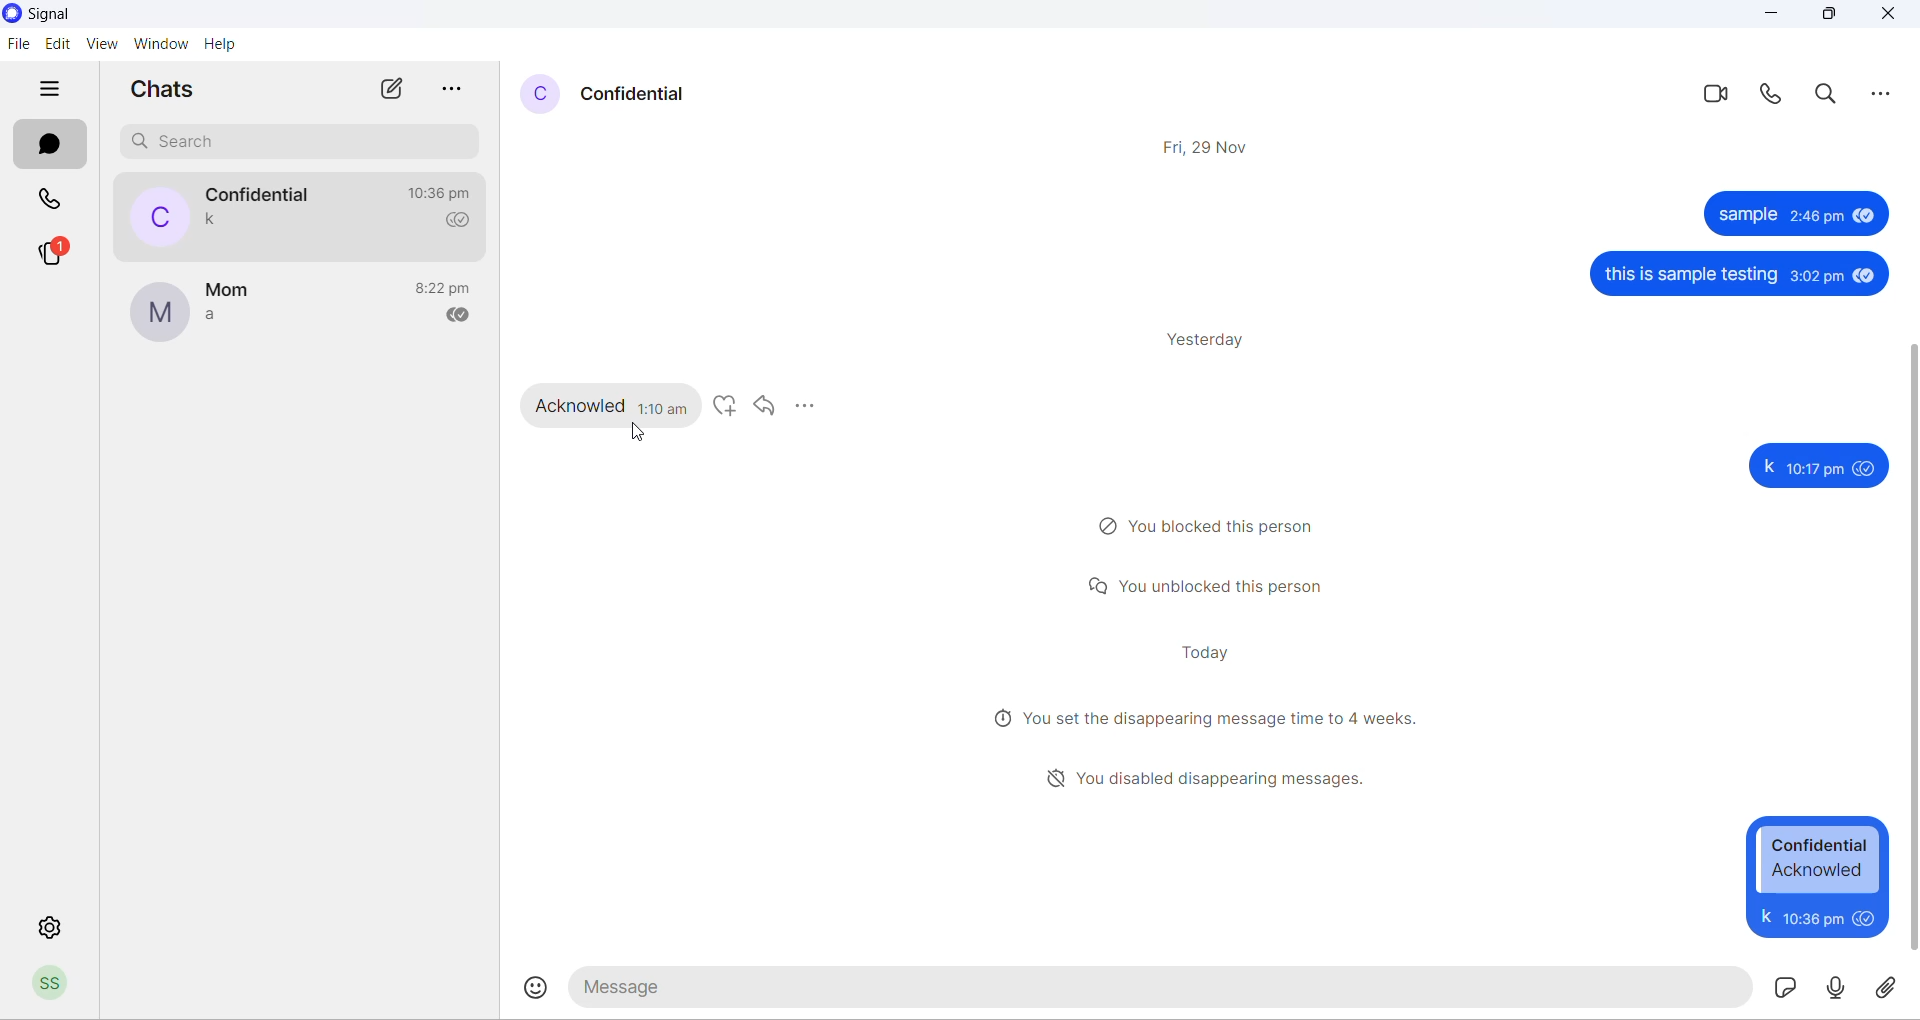 Image resolution: width=1920 pixels, height=1020 pixels. Describe the element at coordinates (638, 434) in the screenshot. I see `cursor` at that location.